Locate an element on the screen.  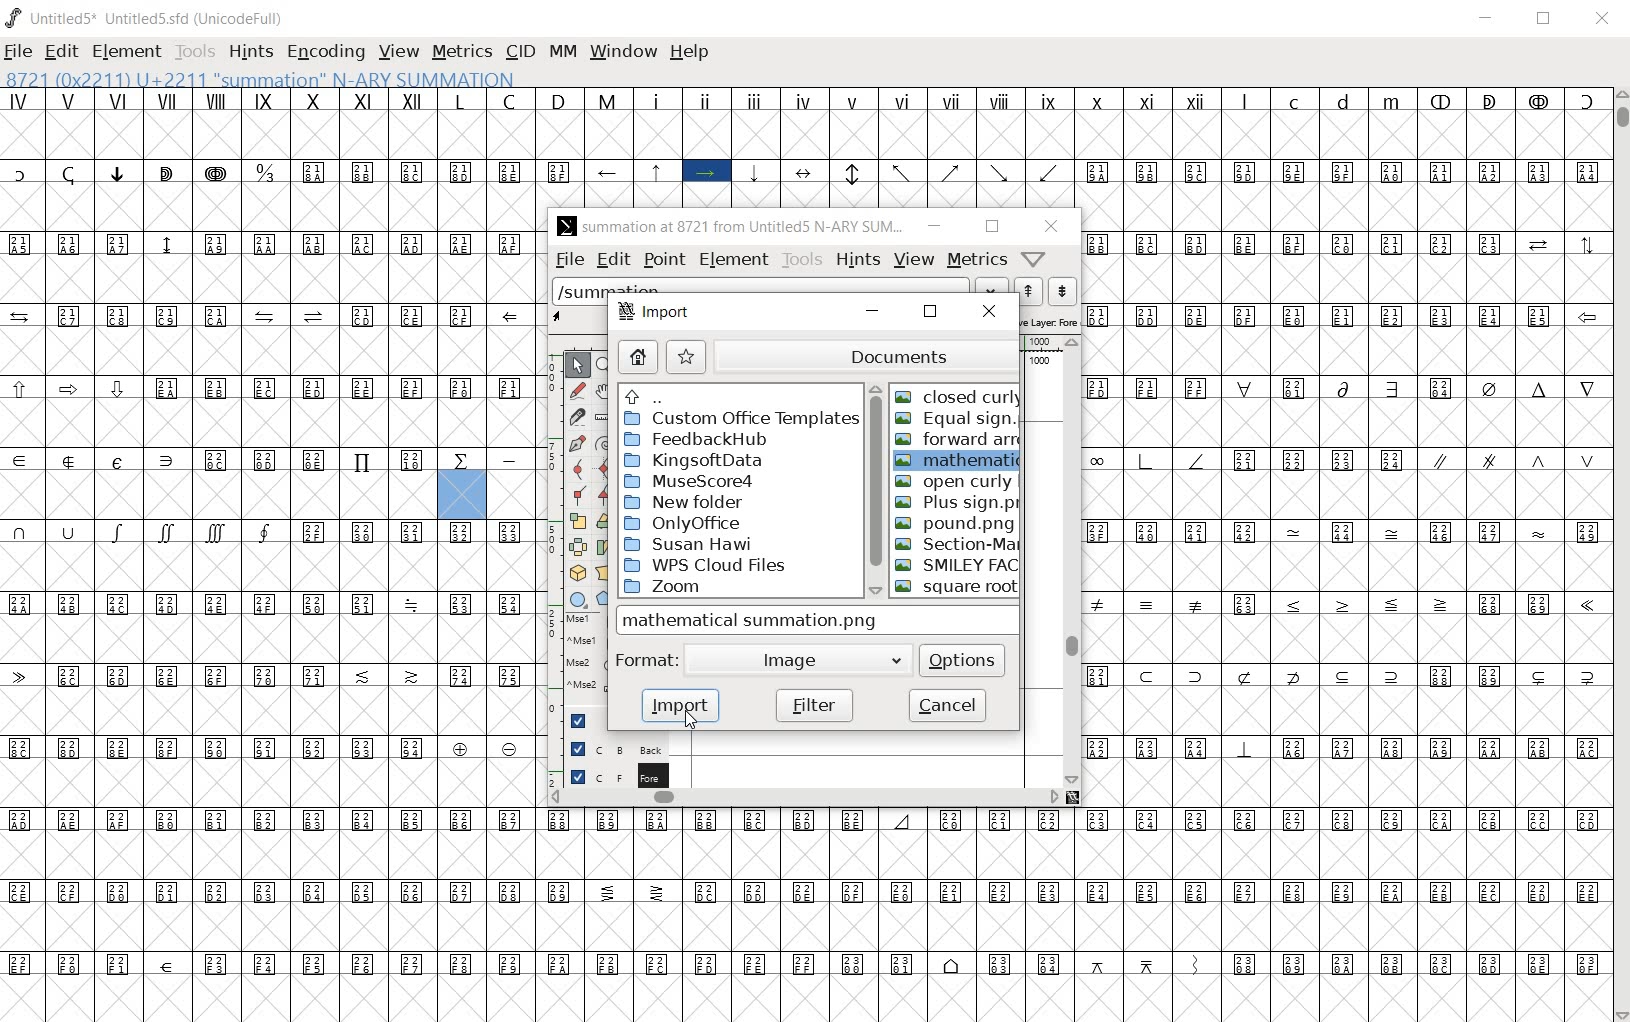
summation at 8721 from Untitled5 N-ARY SUM... is located at coordinates (732, 226).